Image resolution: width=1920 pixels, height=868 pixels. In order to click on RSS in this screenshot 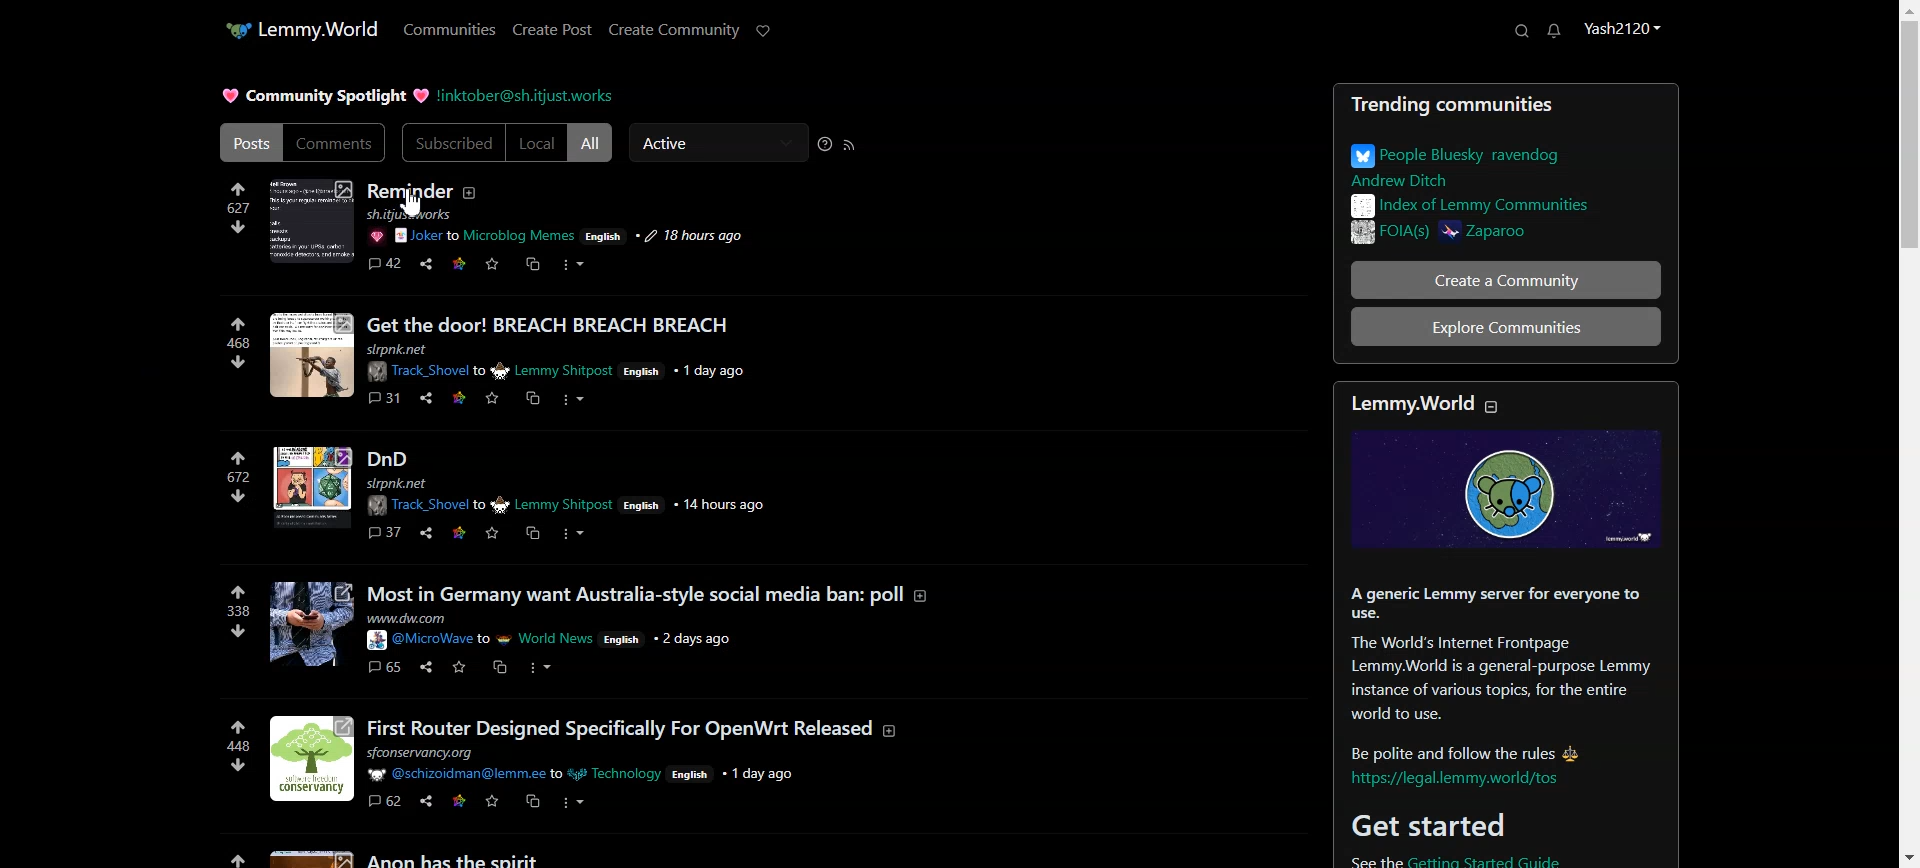, I will do `click(849, 145)`.